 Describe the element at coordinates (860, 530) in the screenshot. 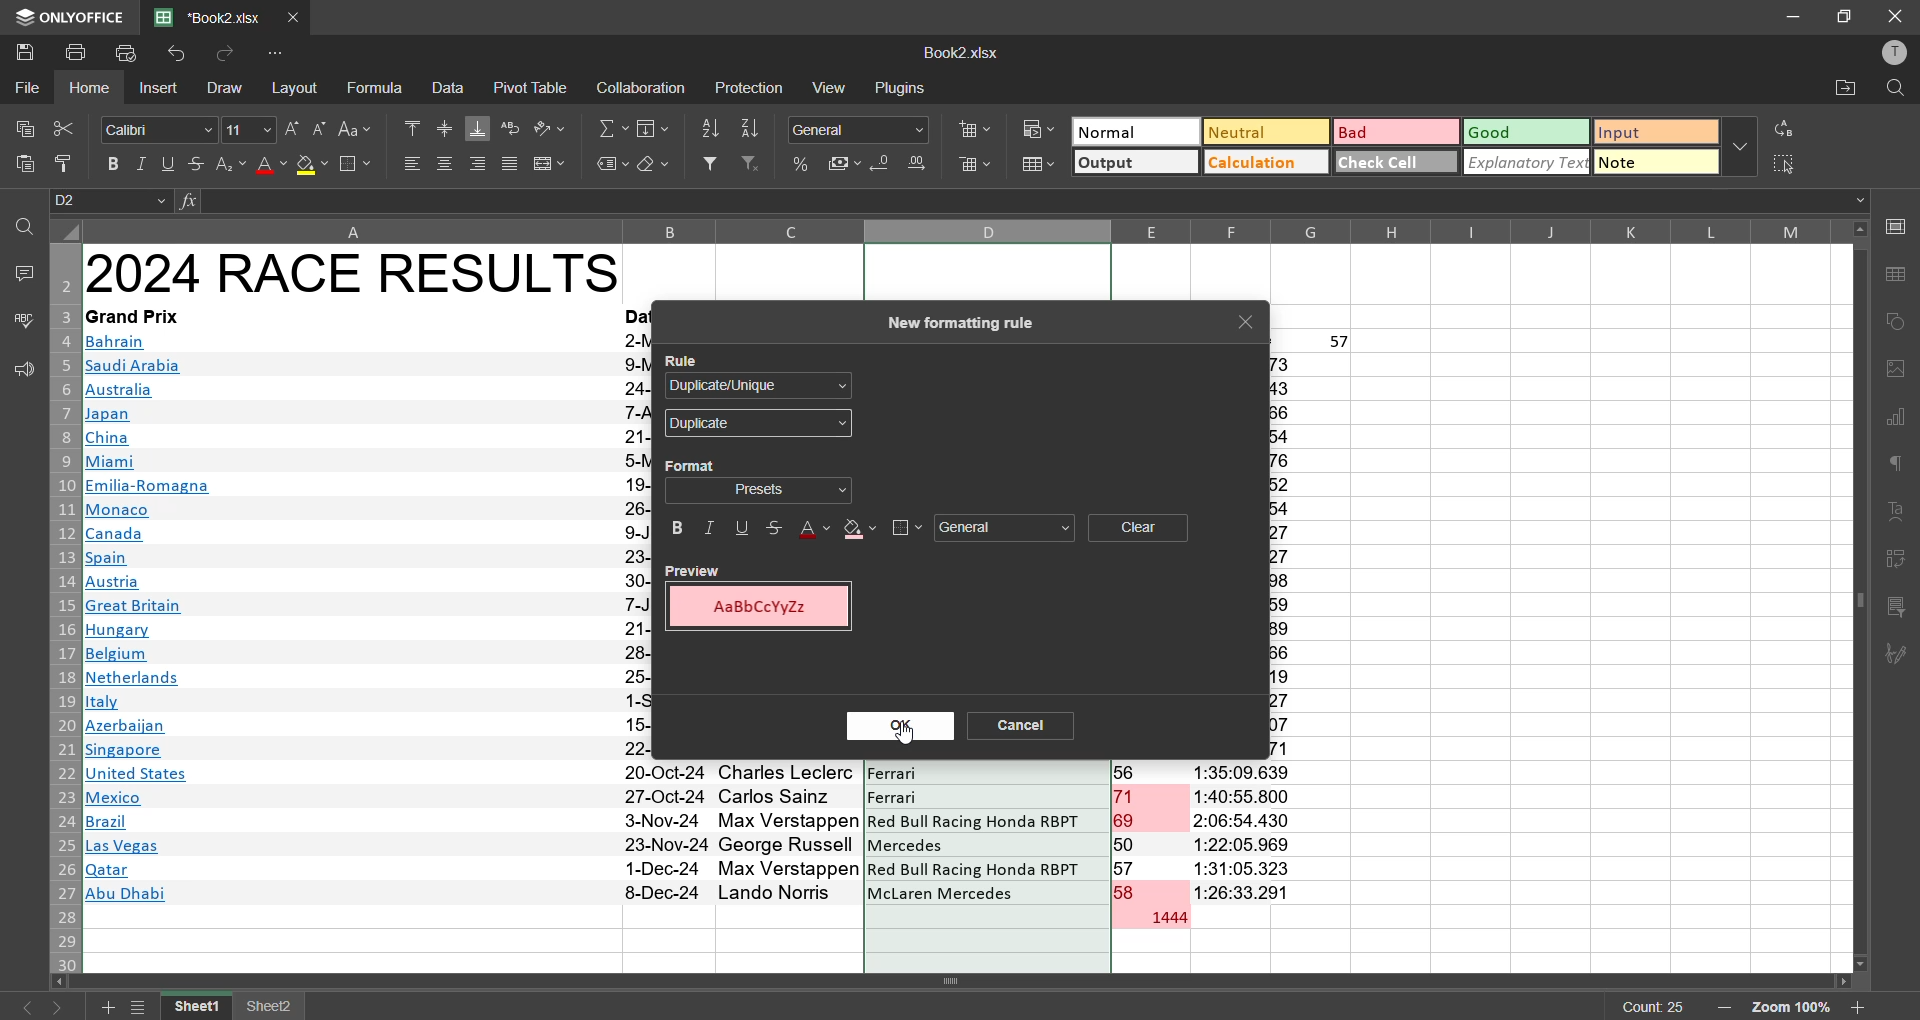

I see `fill color` at that location.